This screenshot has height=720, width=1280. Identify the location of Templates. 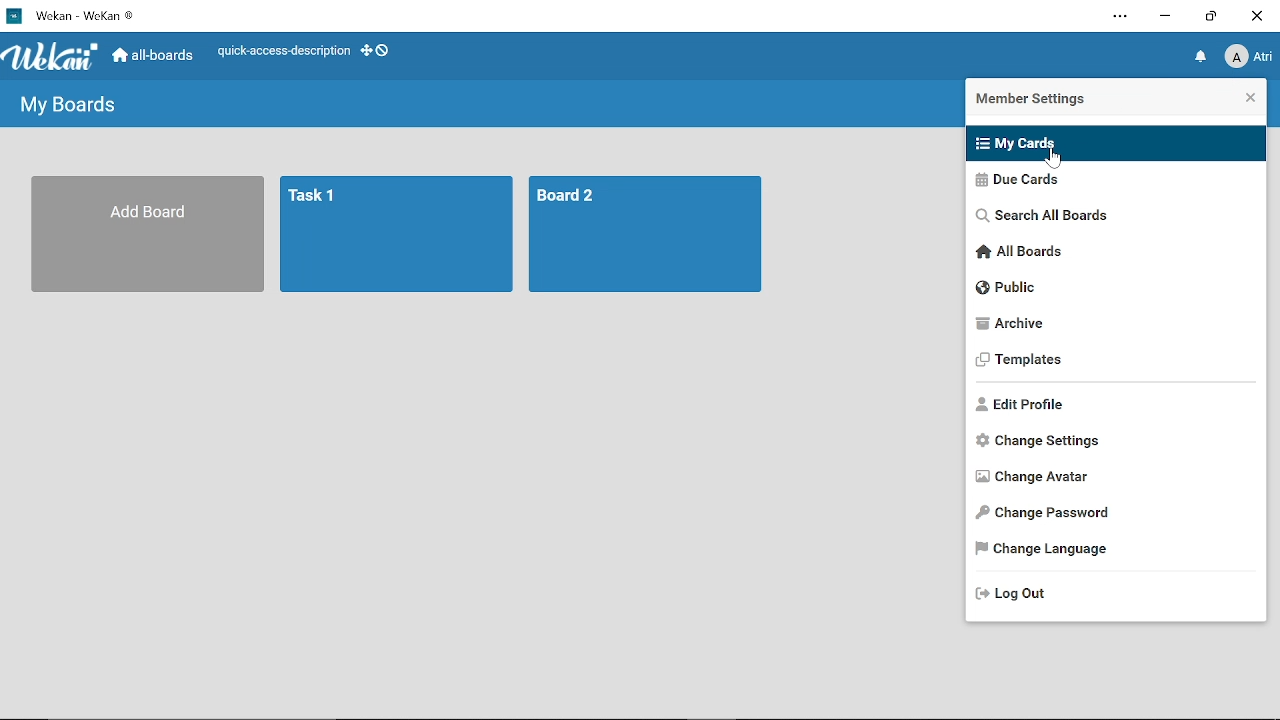
(1111, 362).